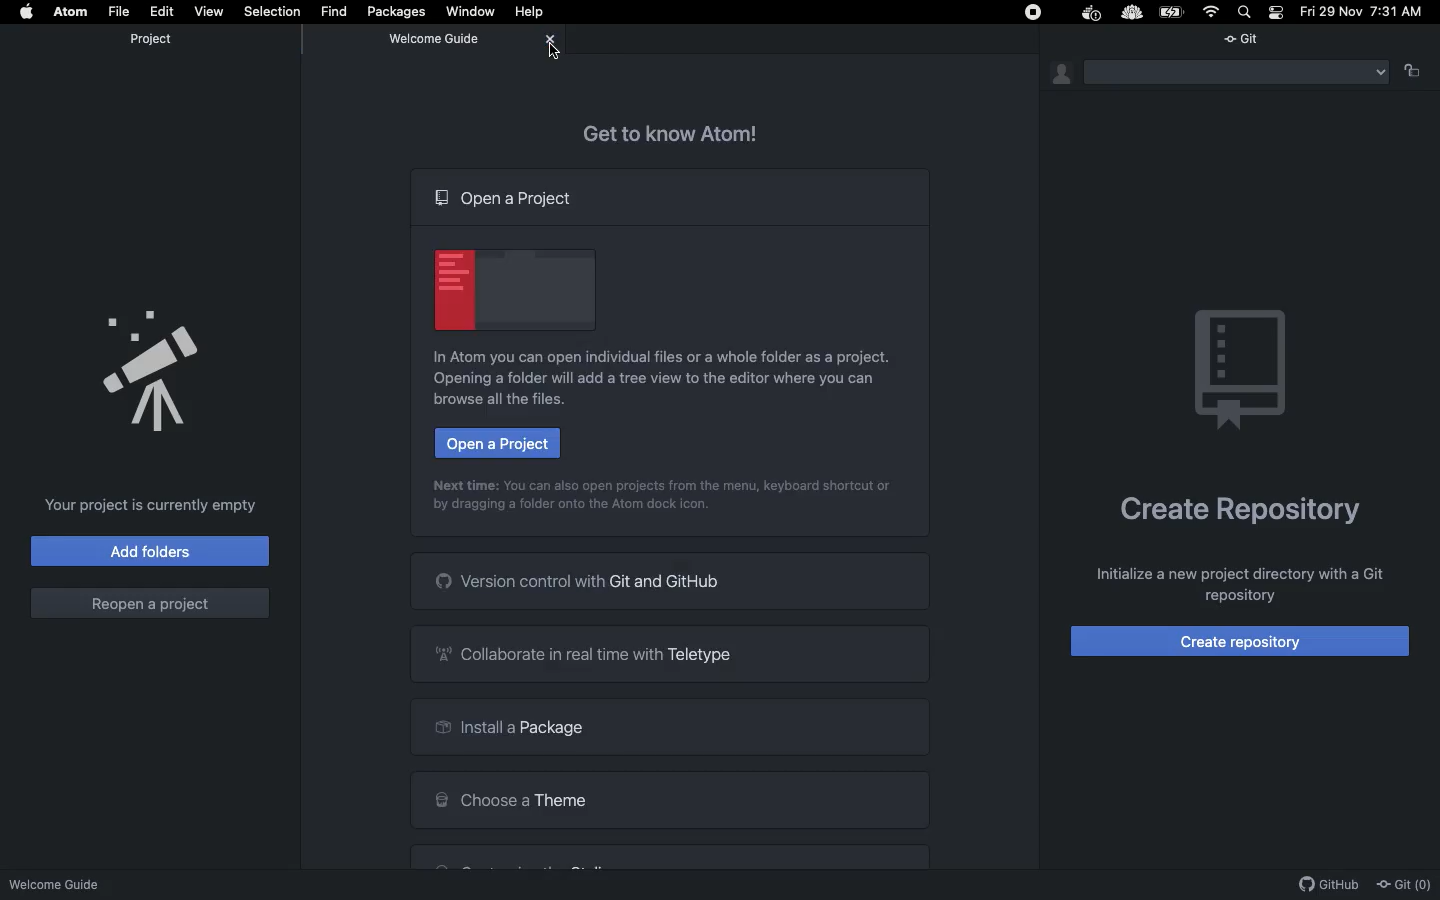 The image size is (1440, 900). What do you see at coordinates (665, 500) in the screenshot?
I see `Next time: You can also open projects from the menu, keyboard shortcut or
by dragging a folder onto the Atom dock icon.` at bounding box center [665, 500].